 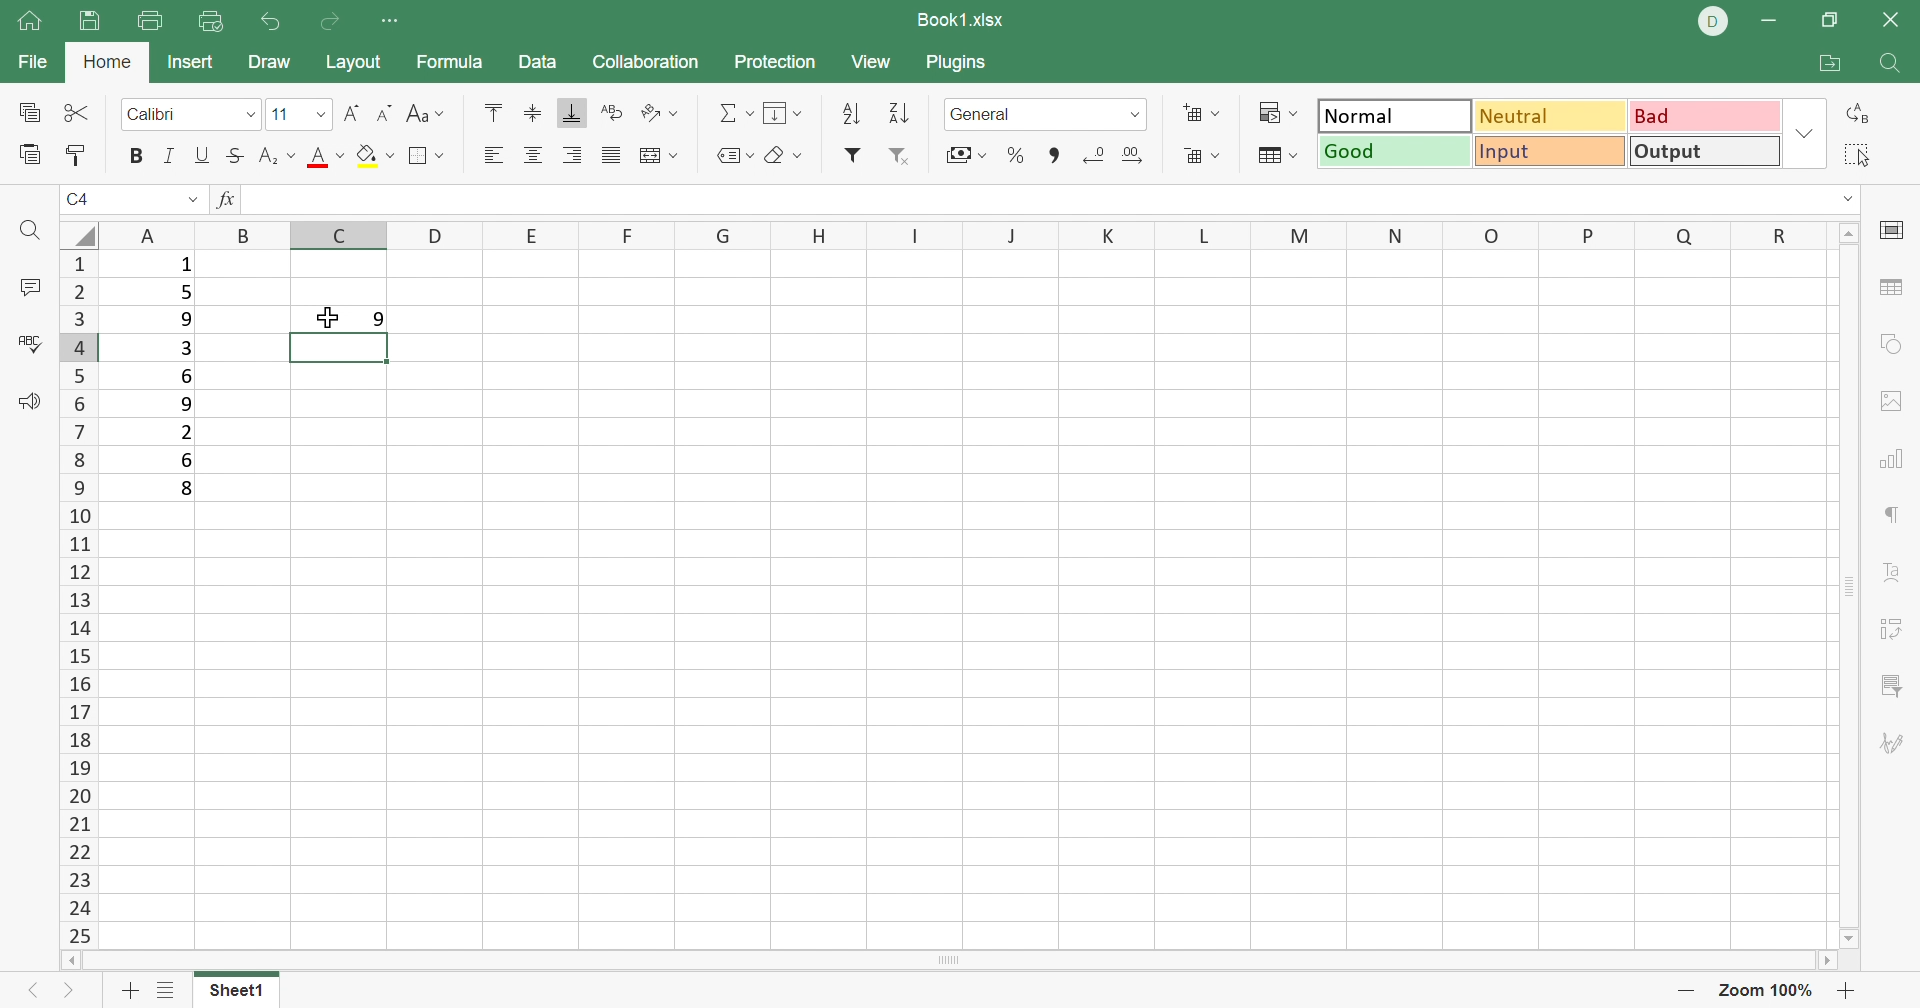 I want to click on Cursor, so click(x=328, y=316).